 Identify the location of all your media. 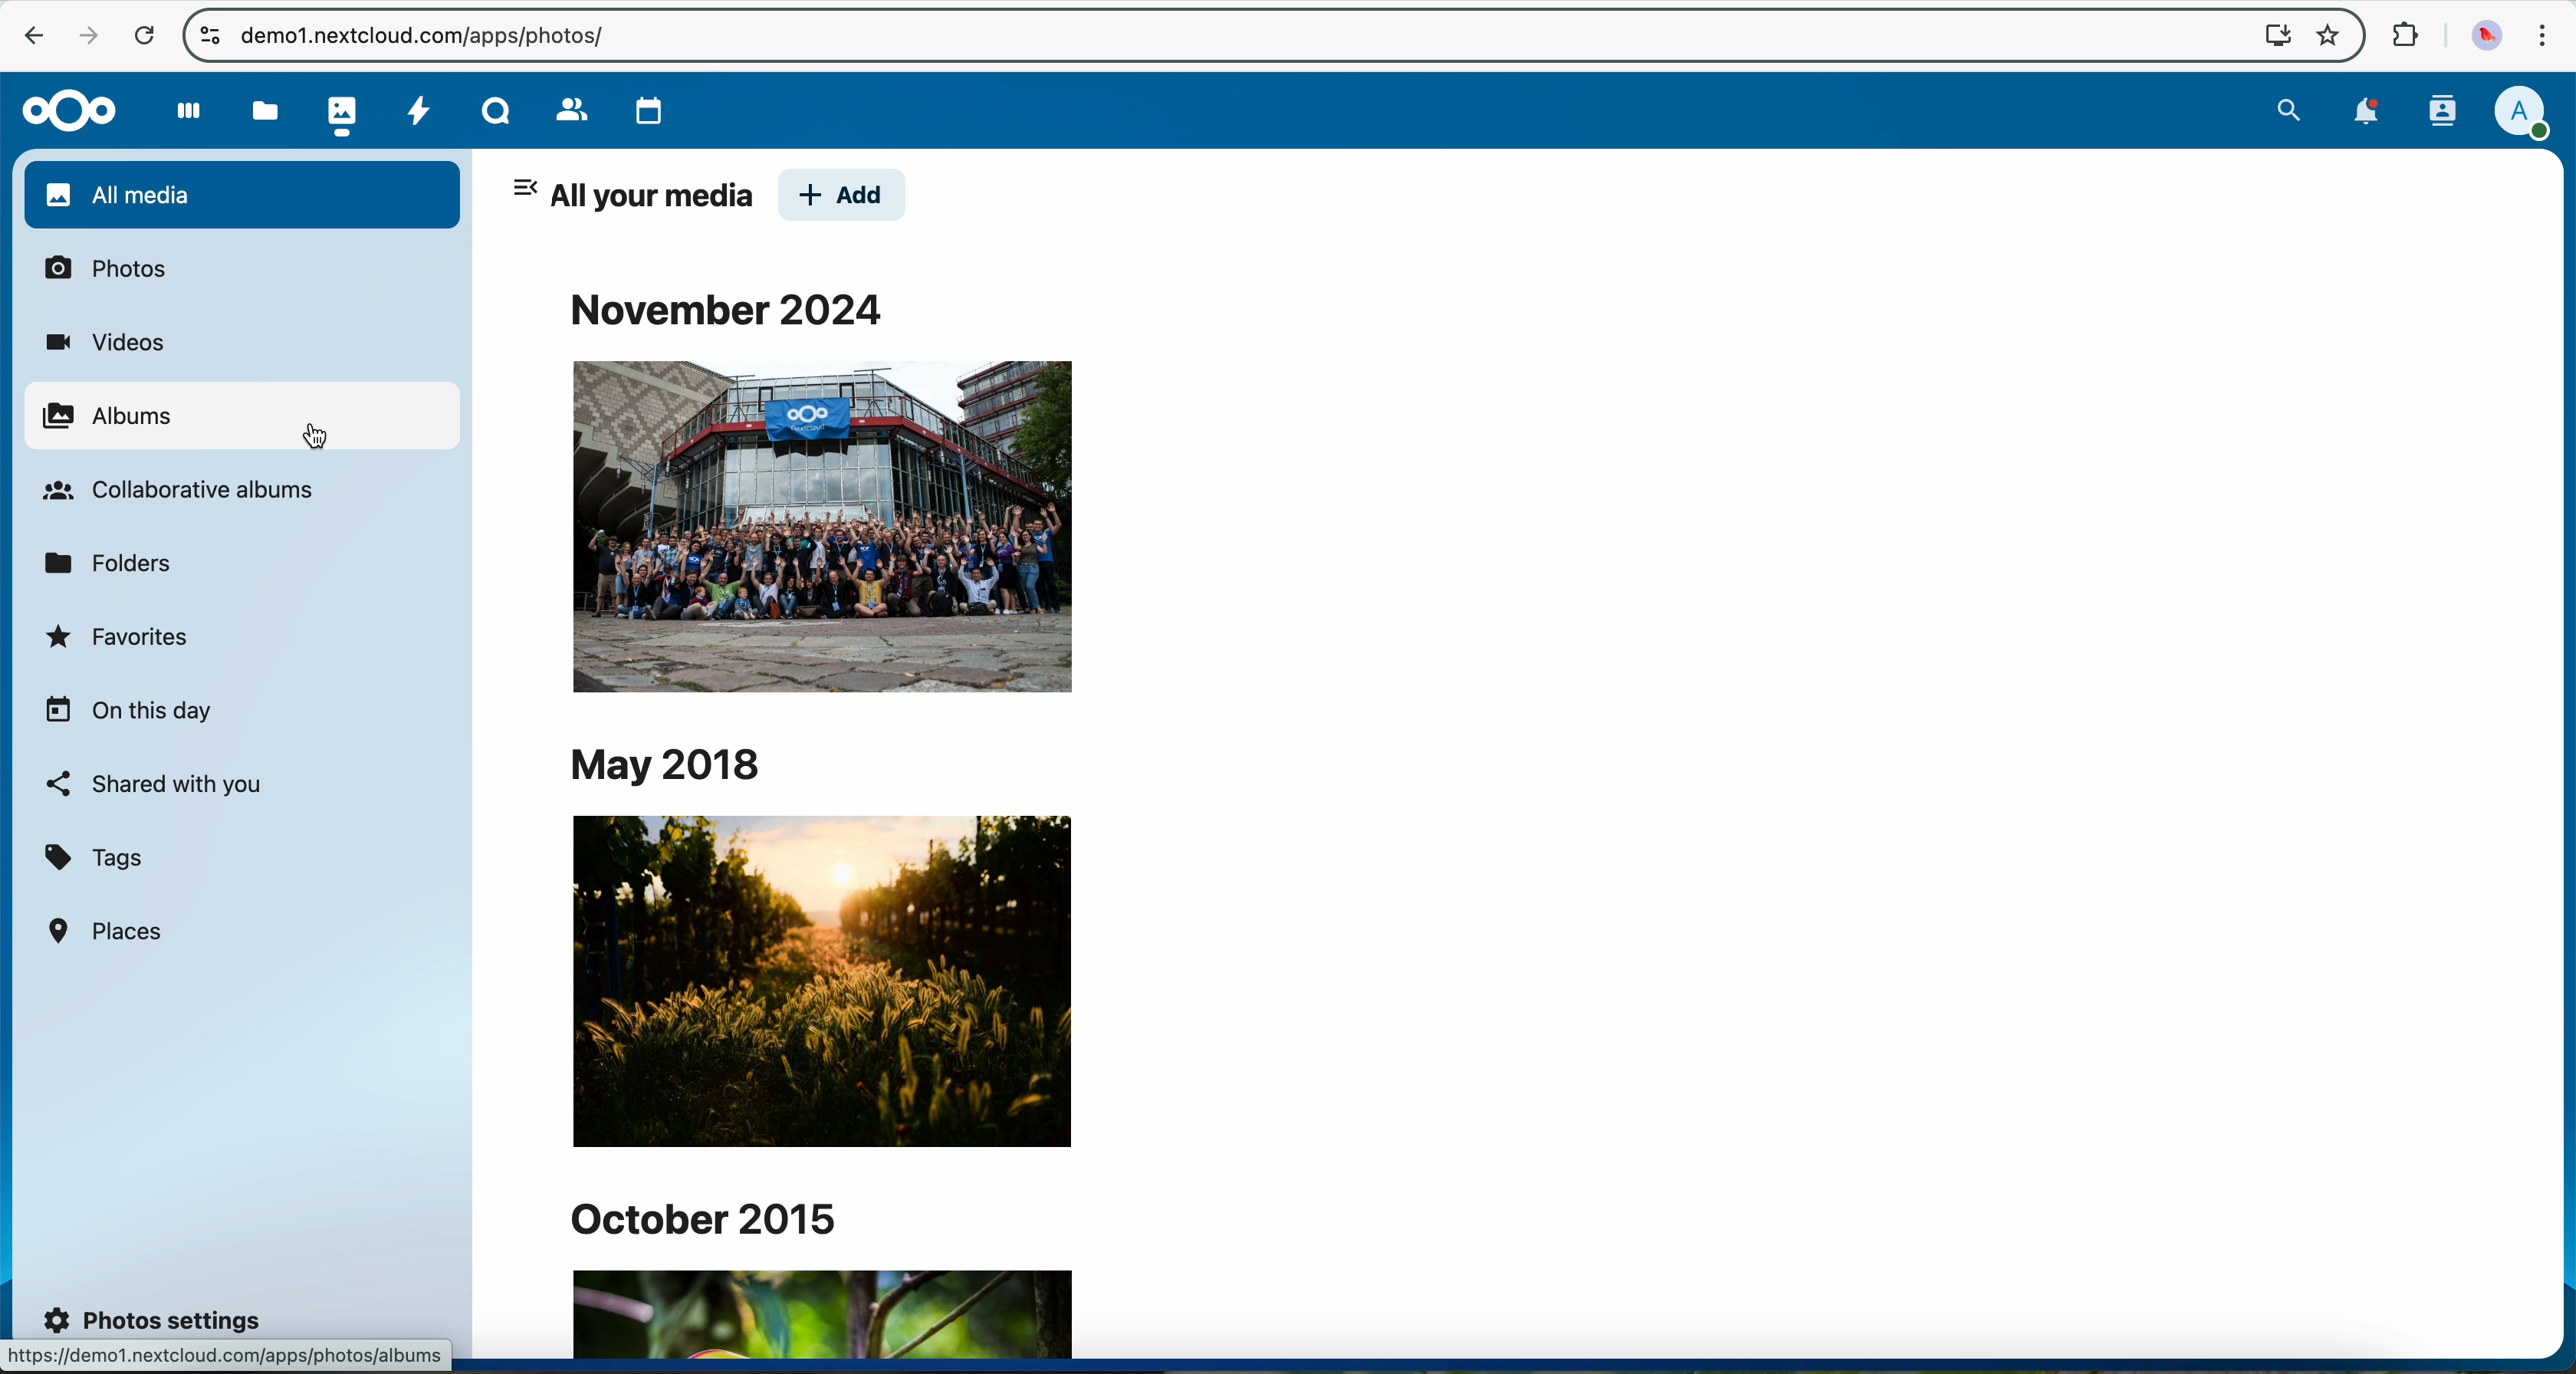
(653, 199).